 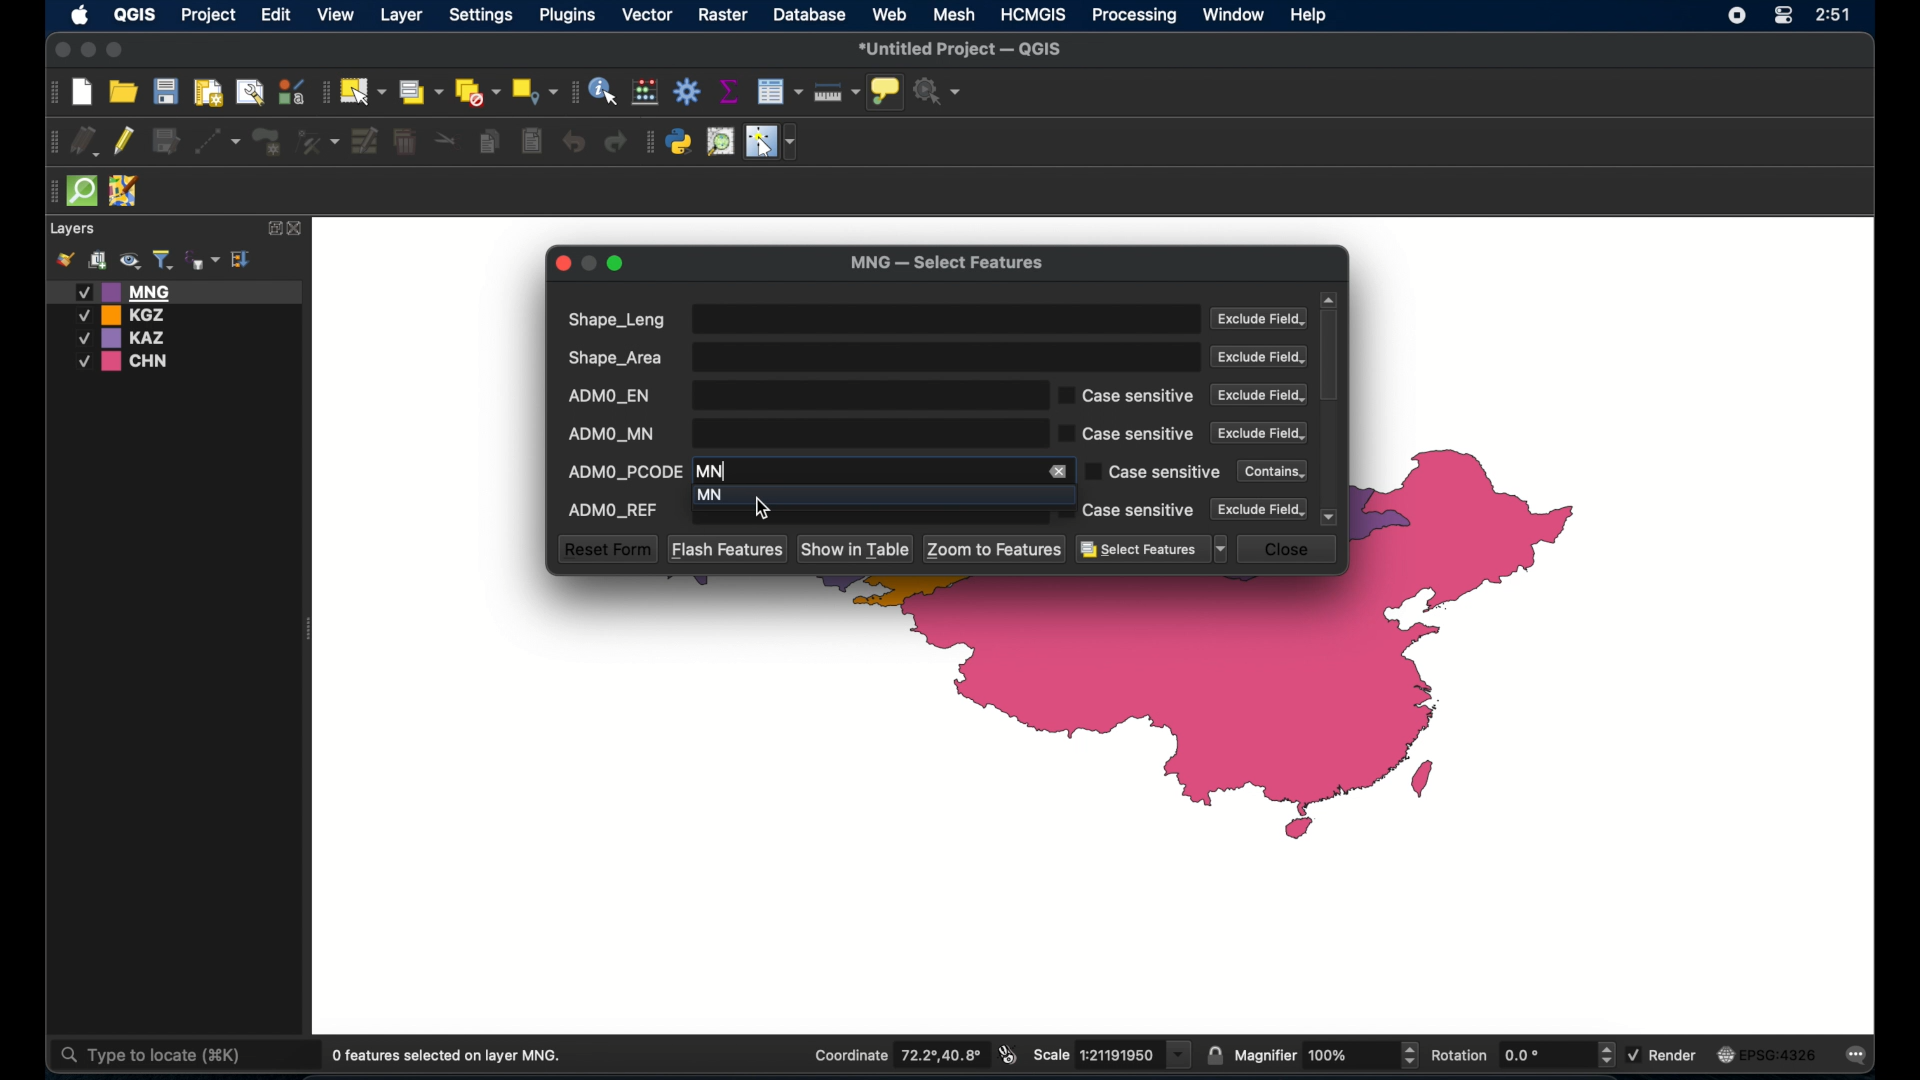 What do you see at coordinates (165, 91) in the screenshot?
I see `save project` at bounding box center [165, 91].